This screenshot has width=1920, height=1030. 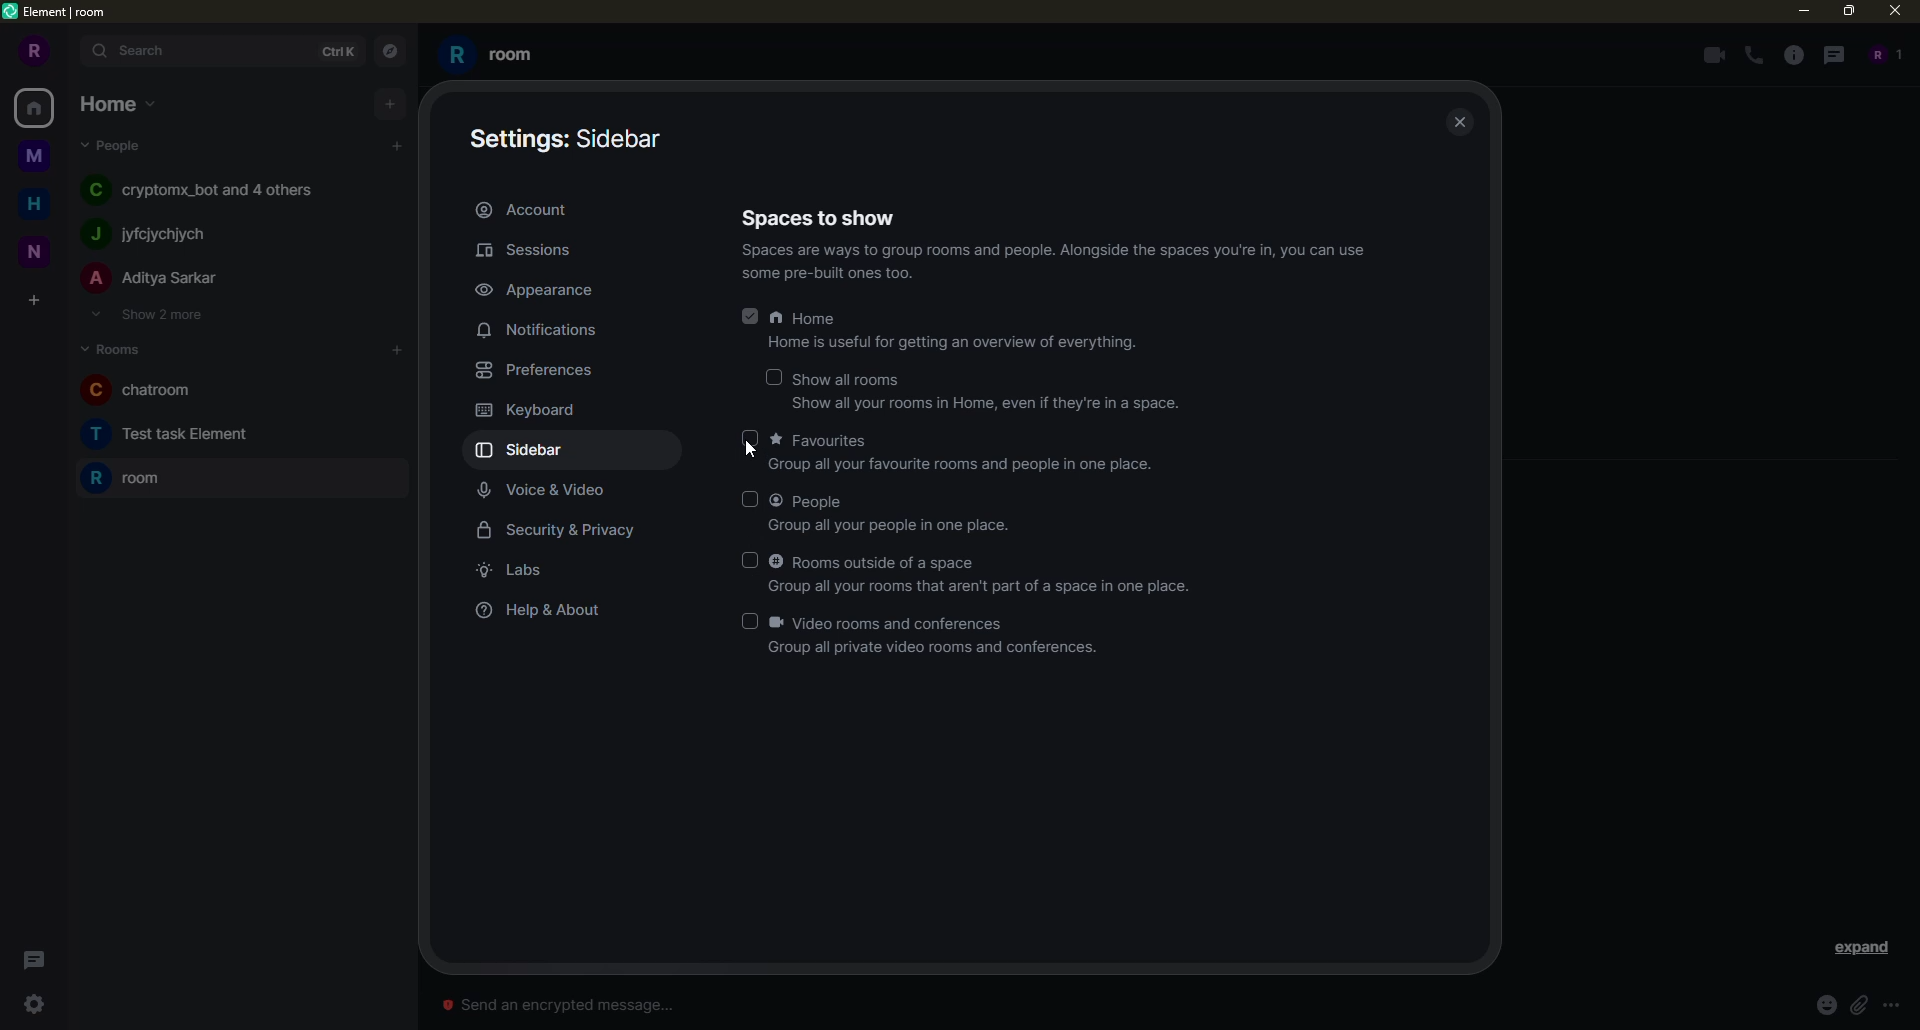 What do you see at coordinates (163, 433) in the screenshot?
I see `T Test task Element` at bounding box center [163, 433].